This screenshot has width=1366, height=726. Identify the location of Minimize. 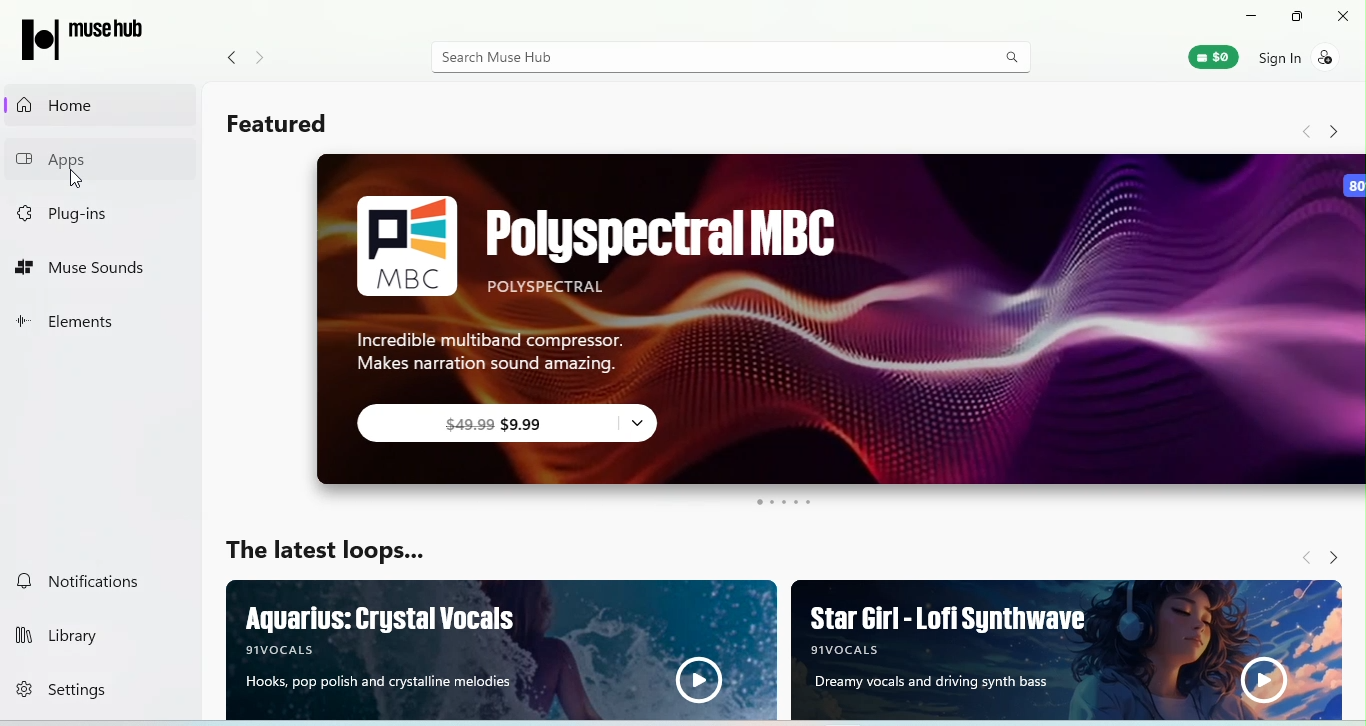
(1244, 14).